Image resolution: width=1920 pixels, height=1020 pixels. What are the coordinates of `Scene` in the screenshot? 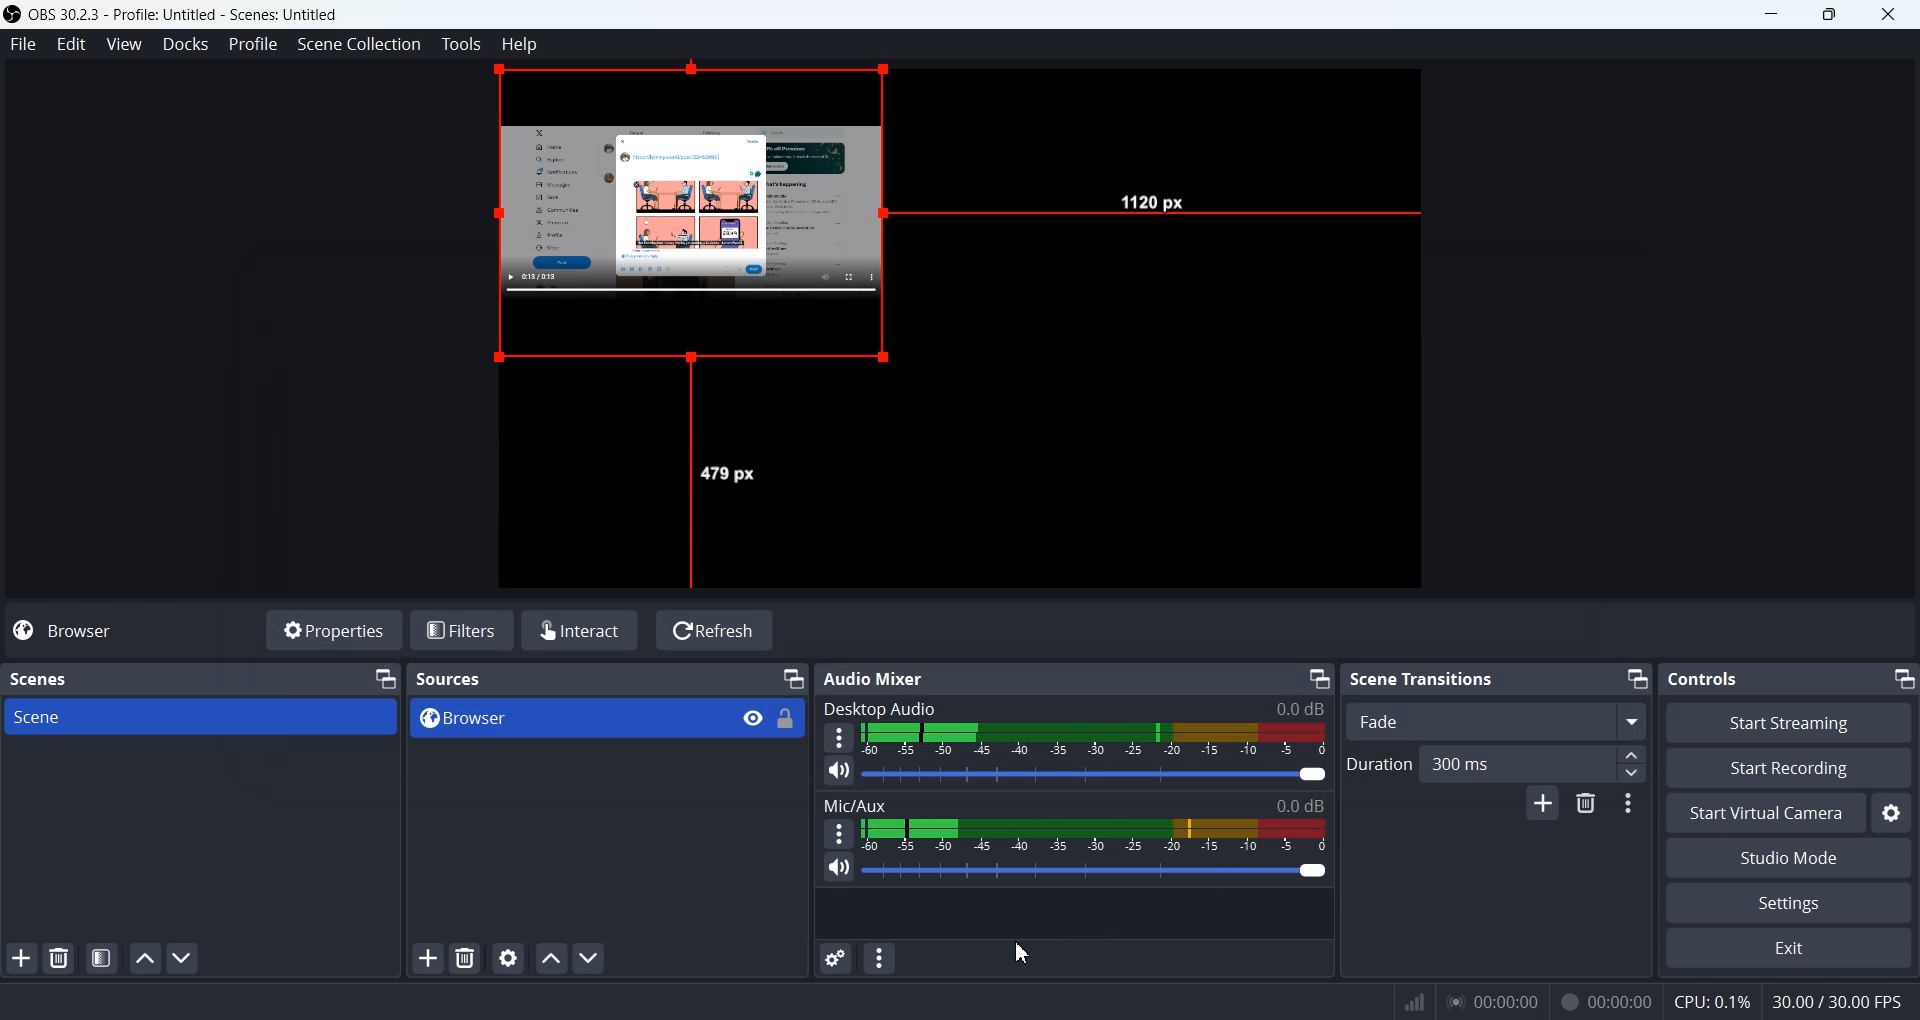 It's located at (200, 717).